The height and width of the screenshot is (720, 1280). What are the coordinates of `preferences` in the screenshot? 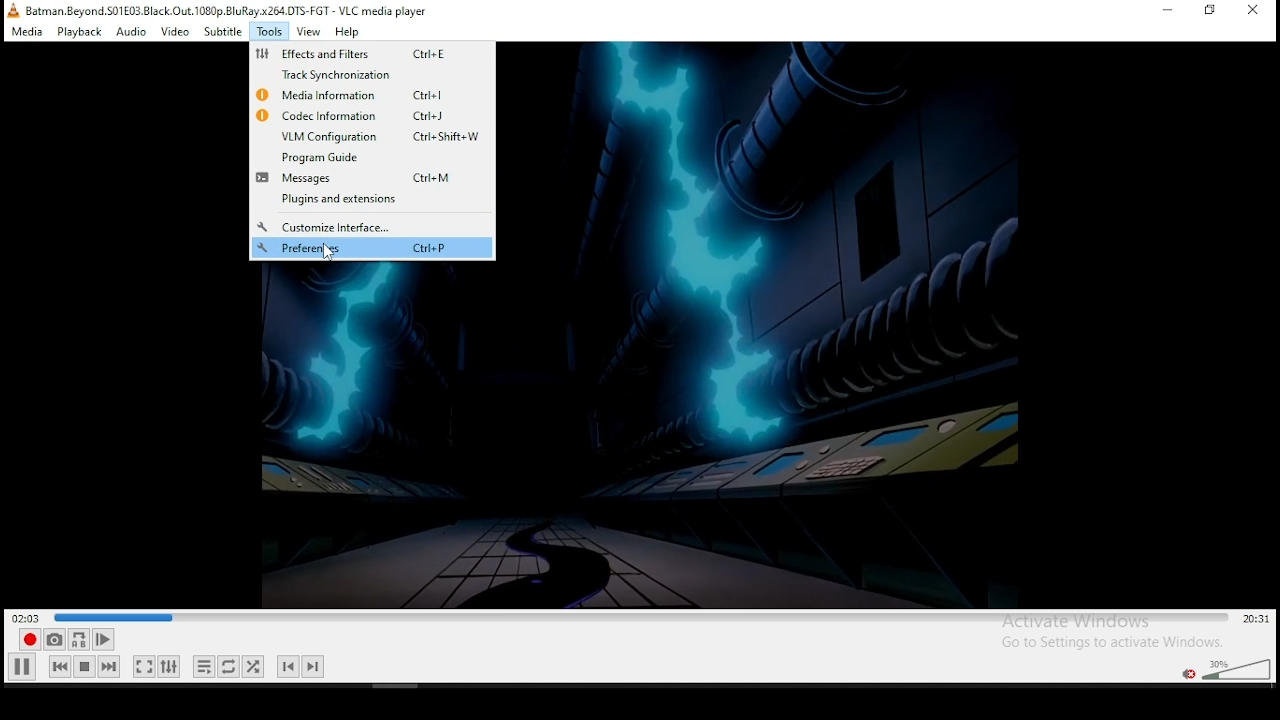 It's located at (372, 249).